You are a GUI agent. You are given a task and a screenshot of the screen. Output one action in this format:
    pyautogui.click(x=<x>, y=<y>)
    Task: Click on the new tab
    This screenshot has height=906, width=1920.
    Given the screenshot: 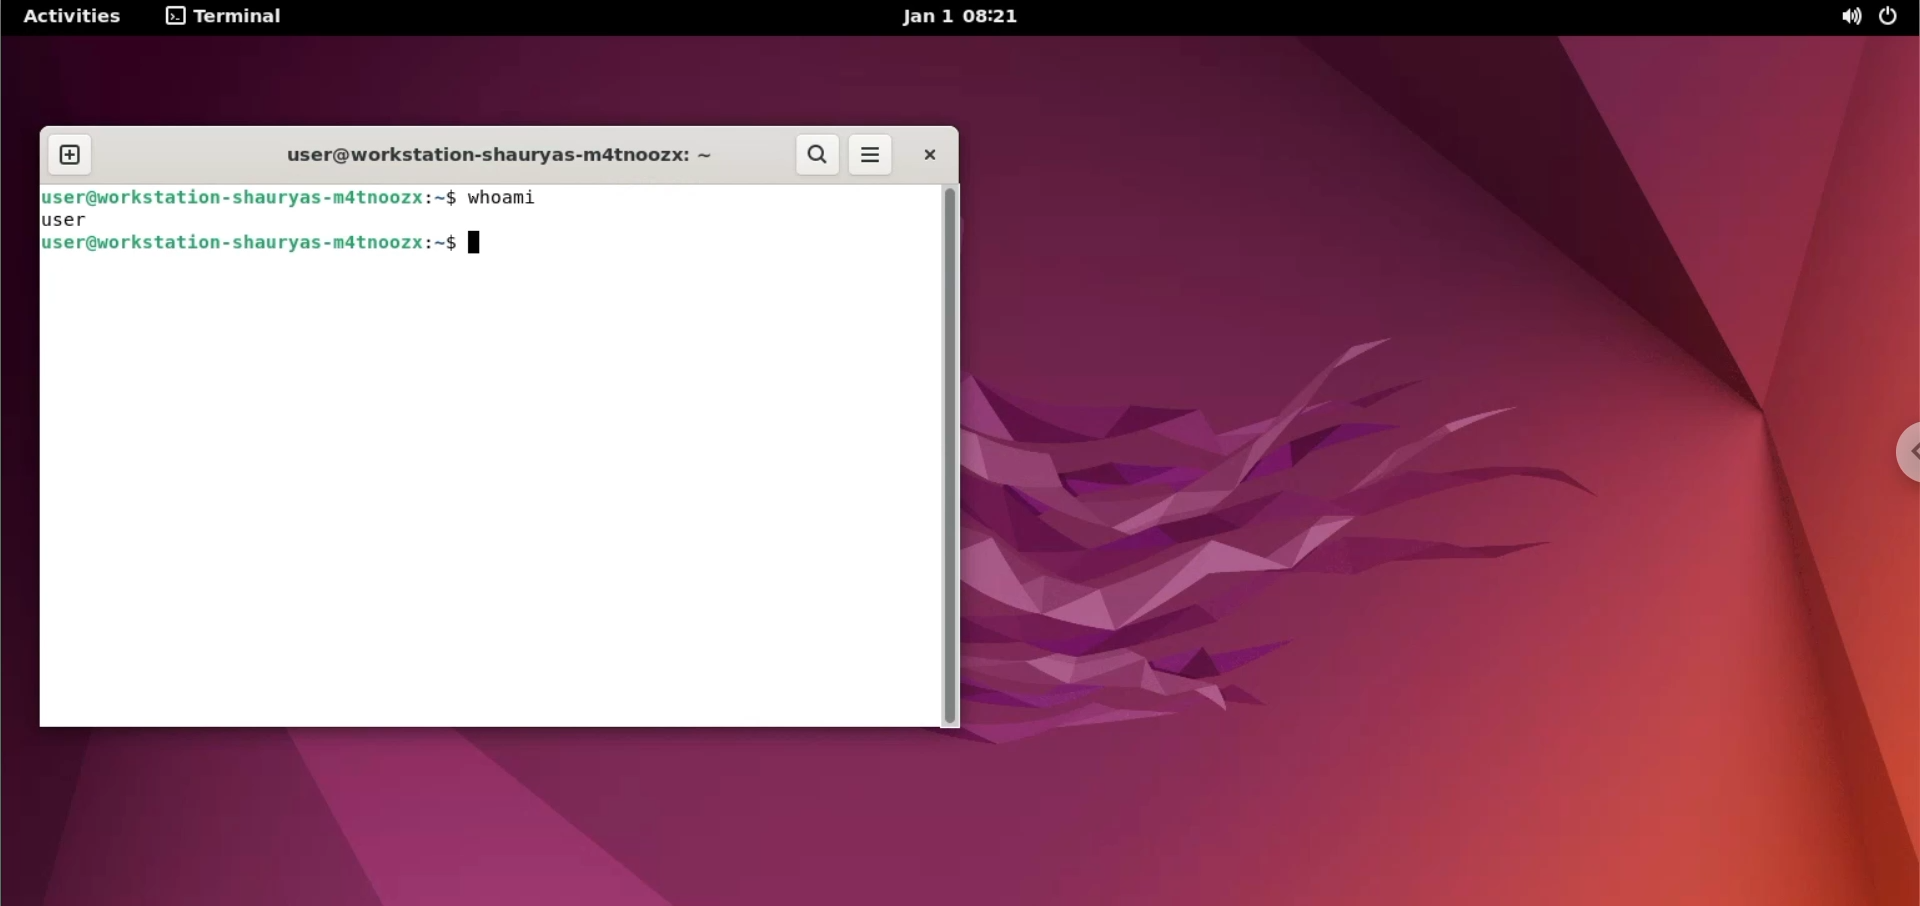 What is the action you would take?
    pyautogui.click(x=70, y=153)
    